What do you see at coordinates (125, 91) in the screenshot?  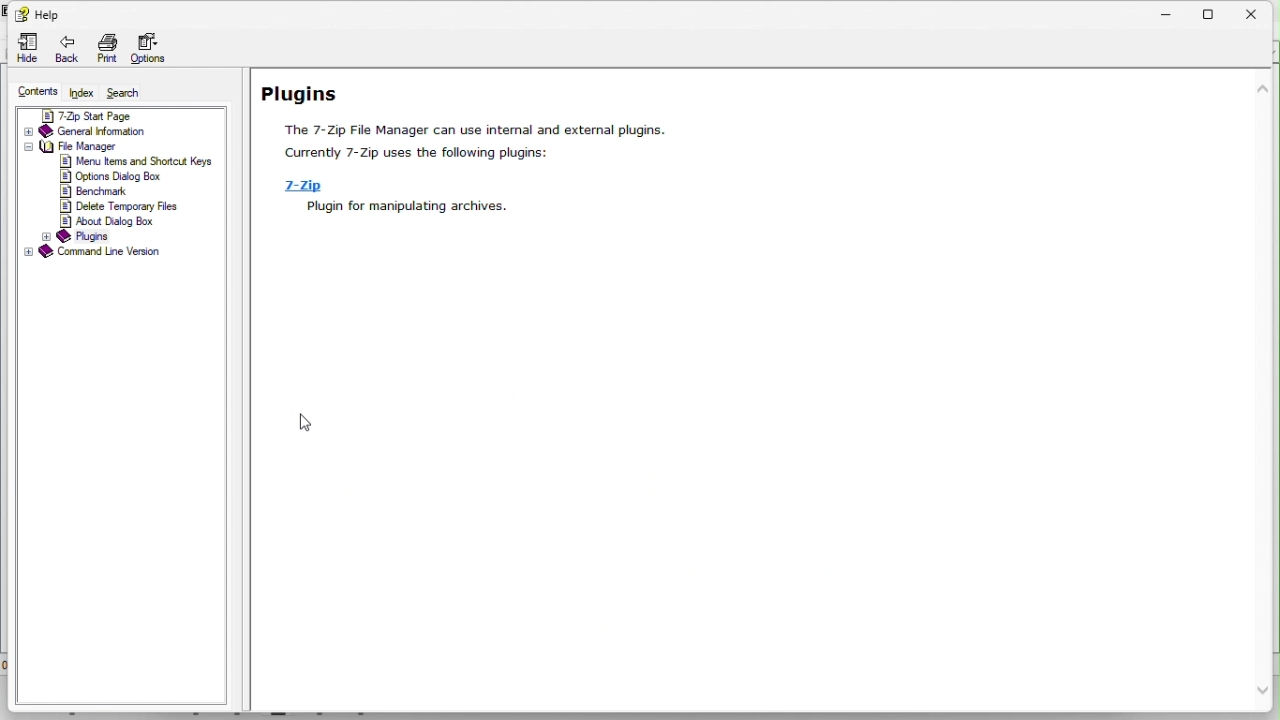 I see `search` at bounding box center [125, 91].